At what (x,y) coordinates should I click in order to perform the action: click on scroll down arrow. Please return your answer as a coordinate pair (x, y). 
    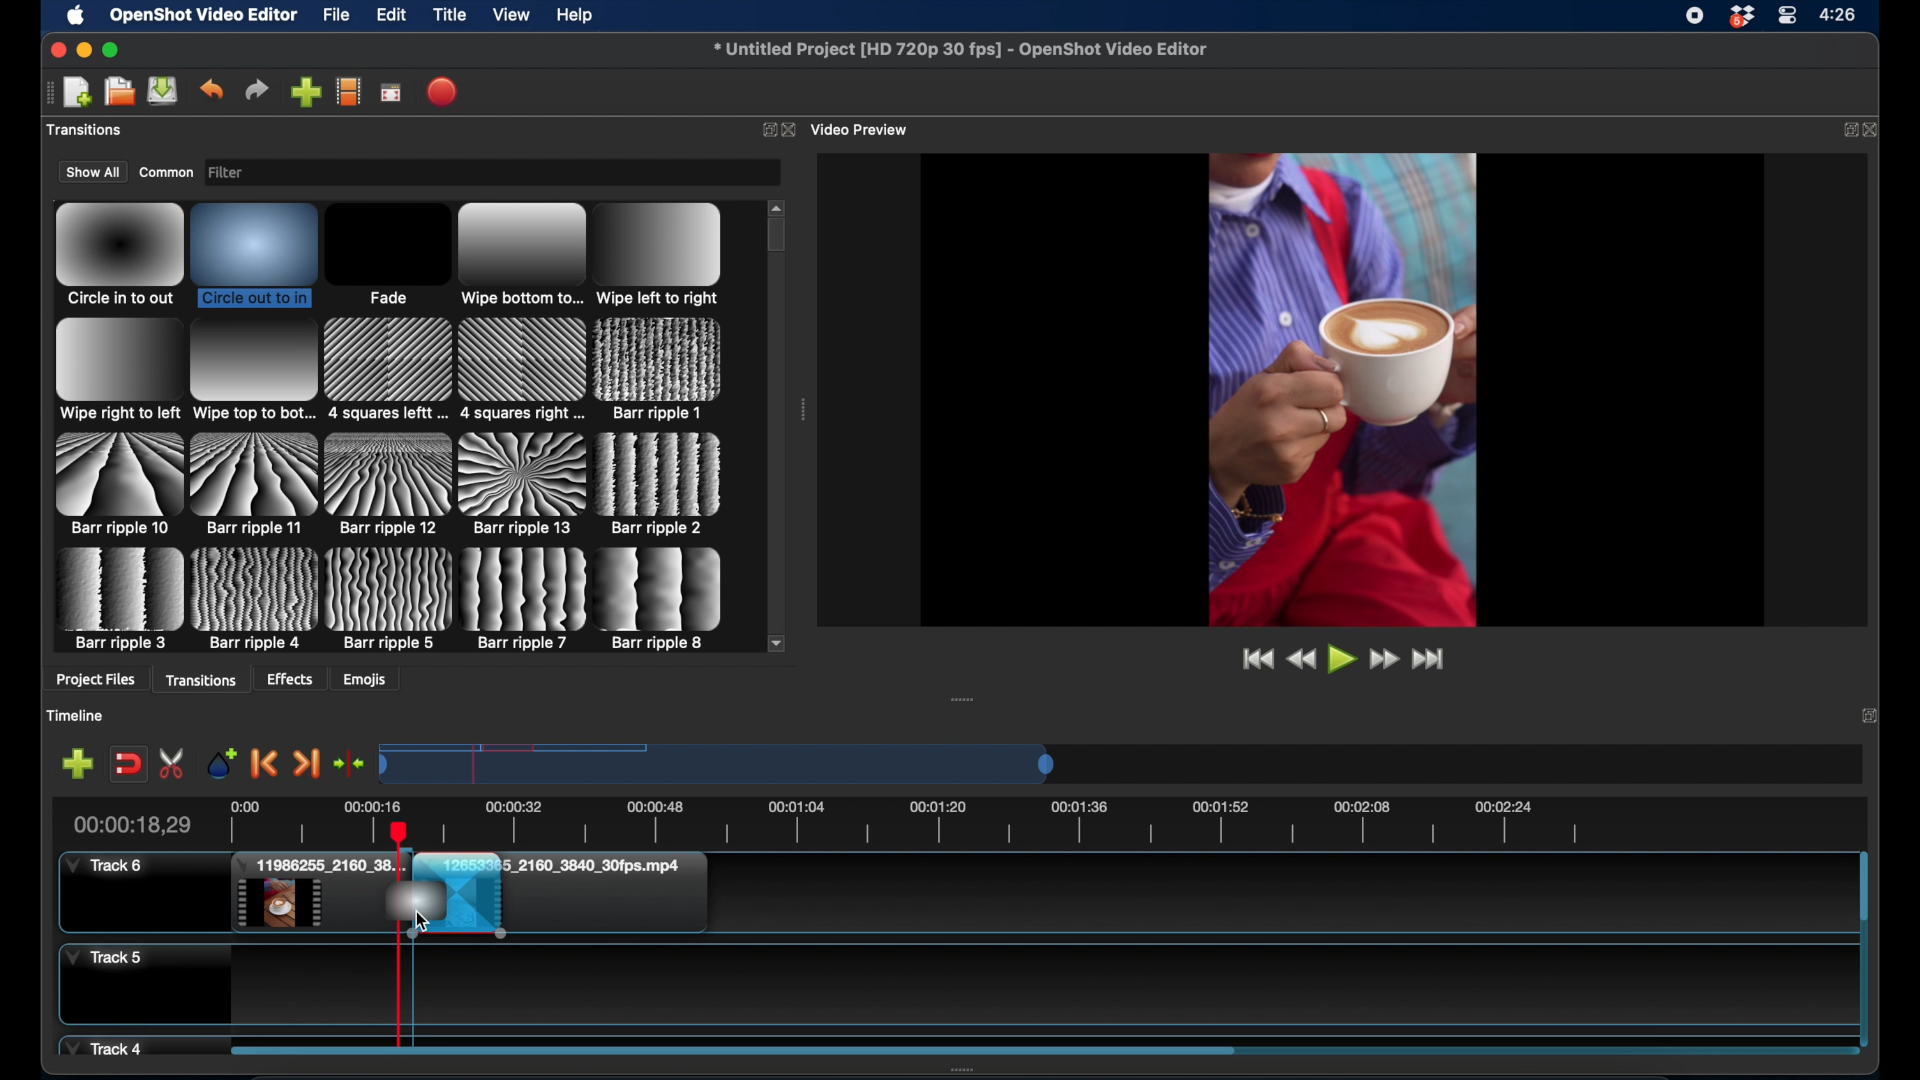
    Looking at the image, I should click on (777, 642).